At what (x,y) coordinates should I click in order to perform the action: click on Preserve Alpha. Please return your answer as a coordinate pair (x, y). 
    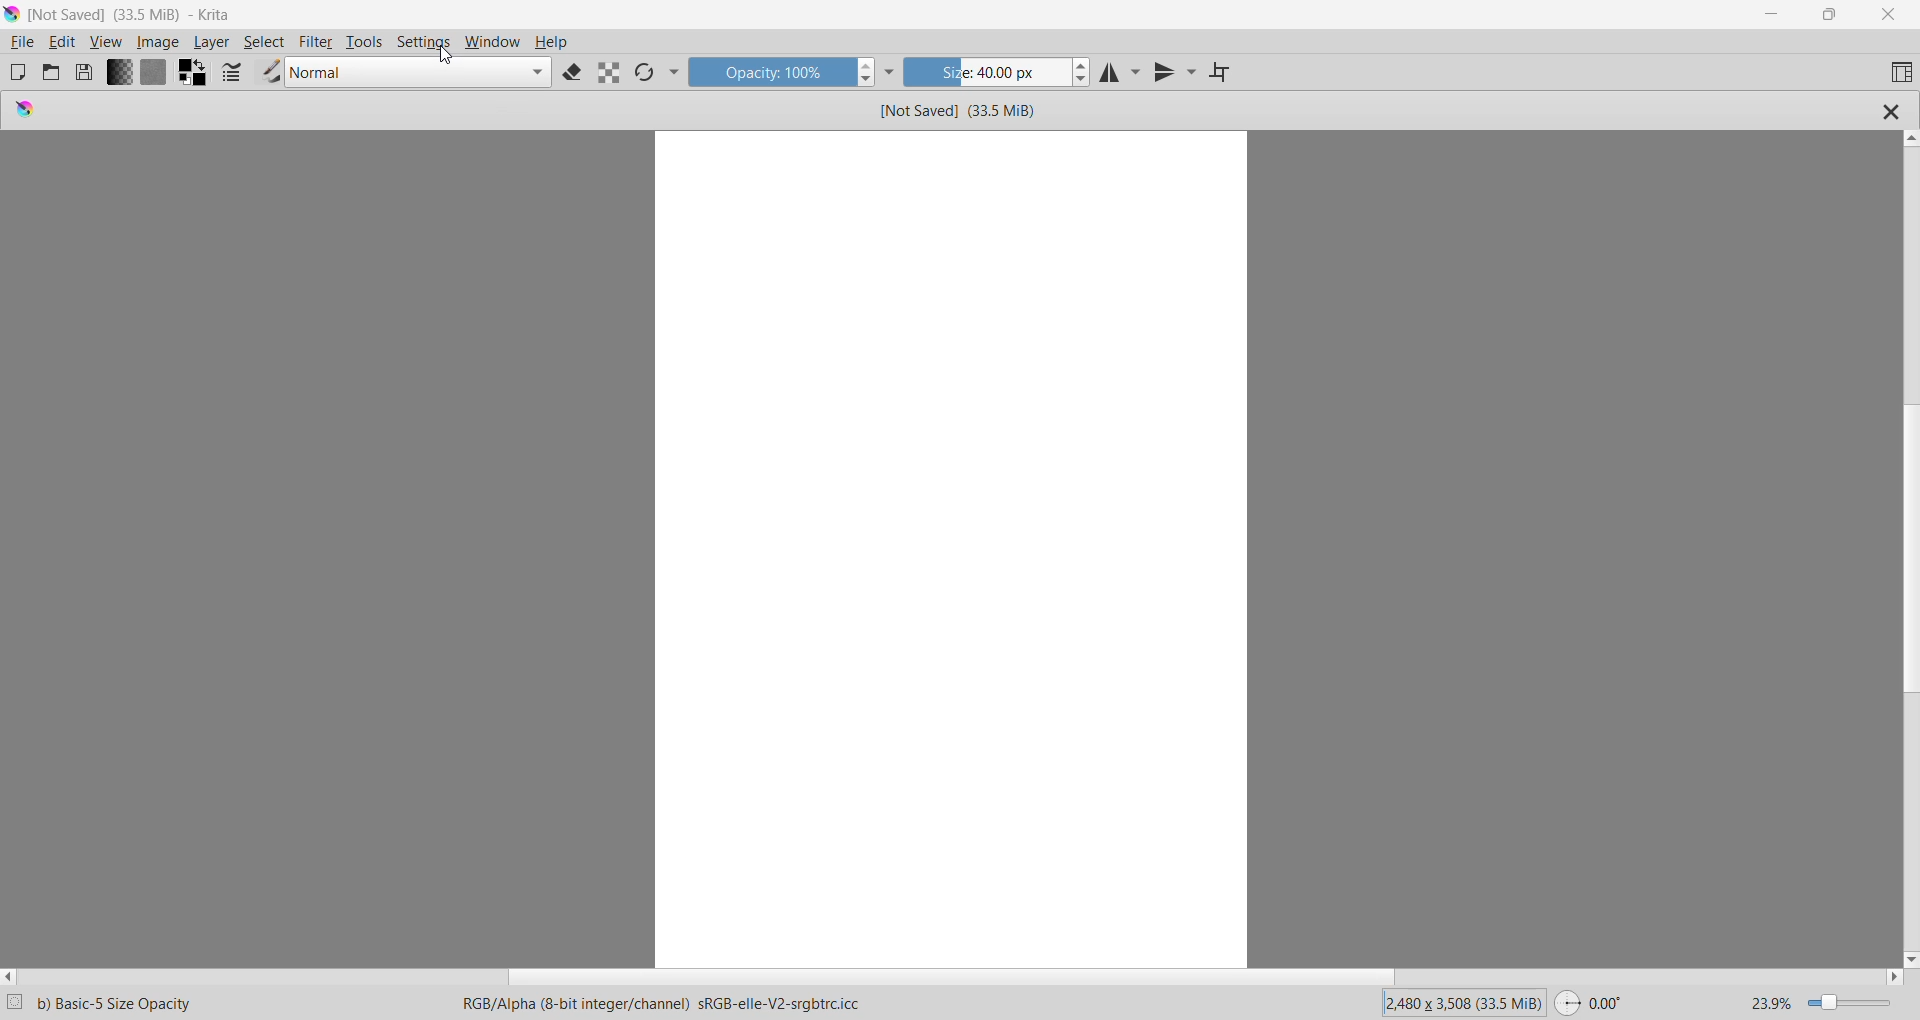
    Looking at the image, I should click on (609, 72).